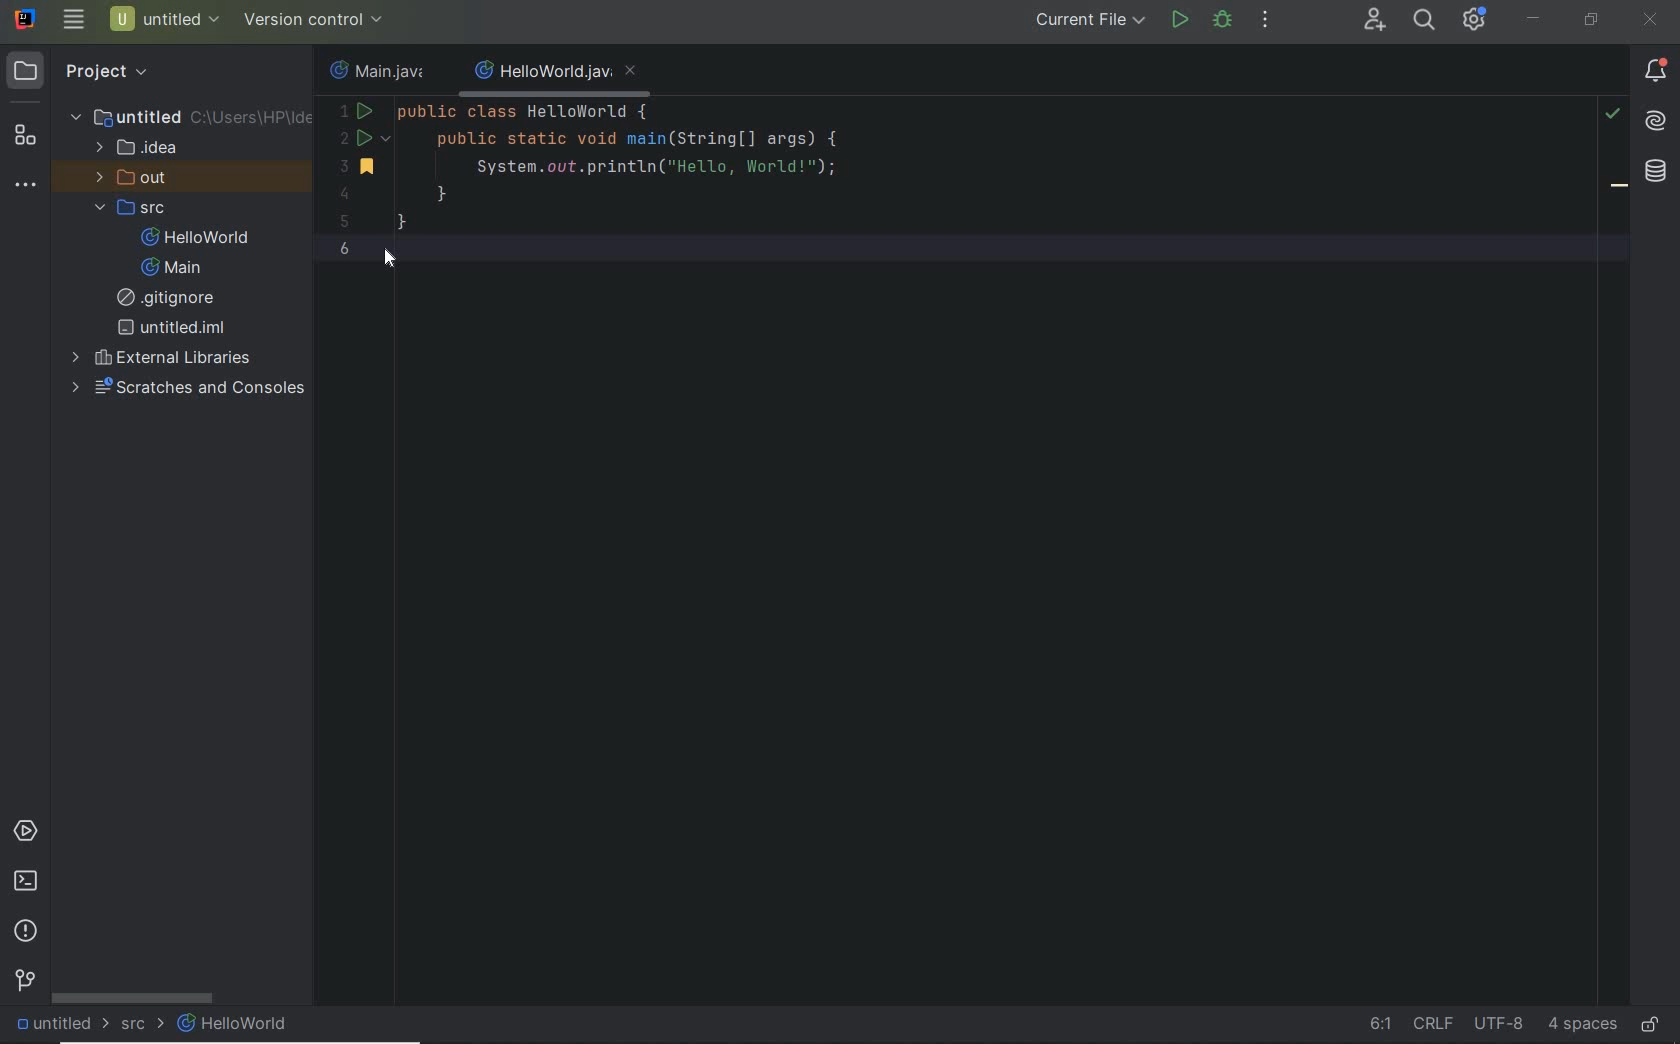 The width and height of the screenshot is (1680, 1044). Describe the element at coordinates (173, 298) in the screenshot. I see `gitignore` at that location.